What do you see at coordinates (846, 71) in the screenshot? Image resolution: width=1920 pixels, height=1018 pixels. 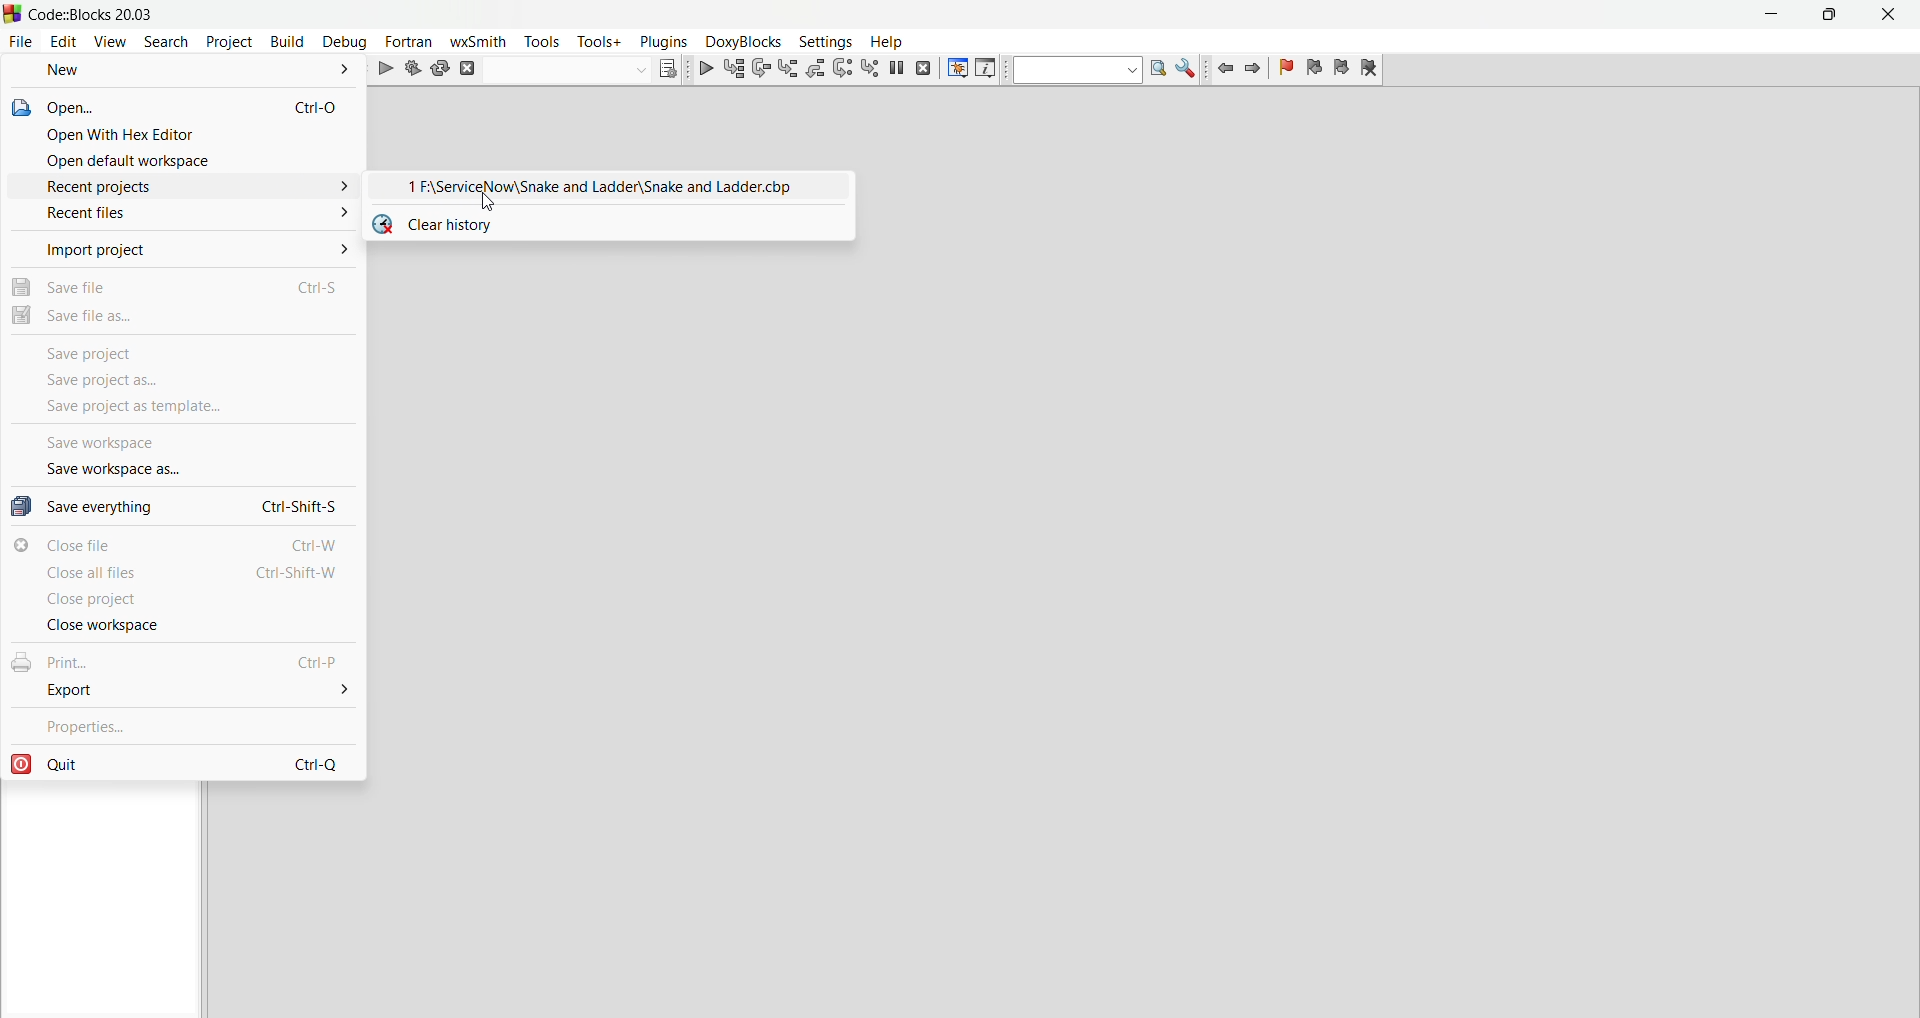 I see `next instructions` at bounding box center [846, 71].